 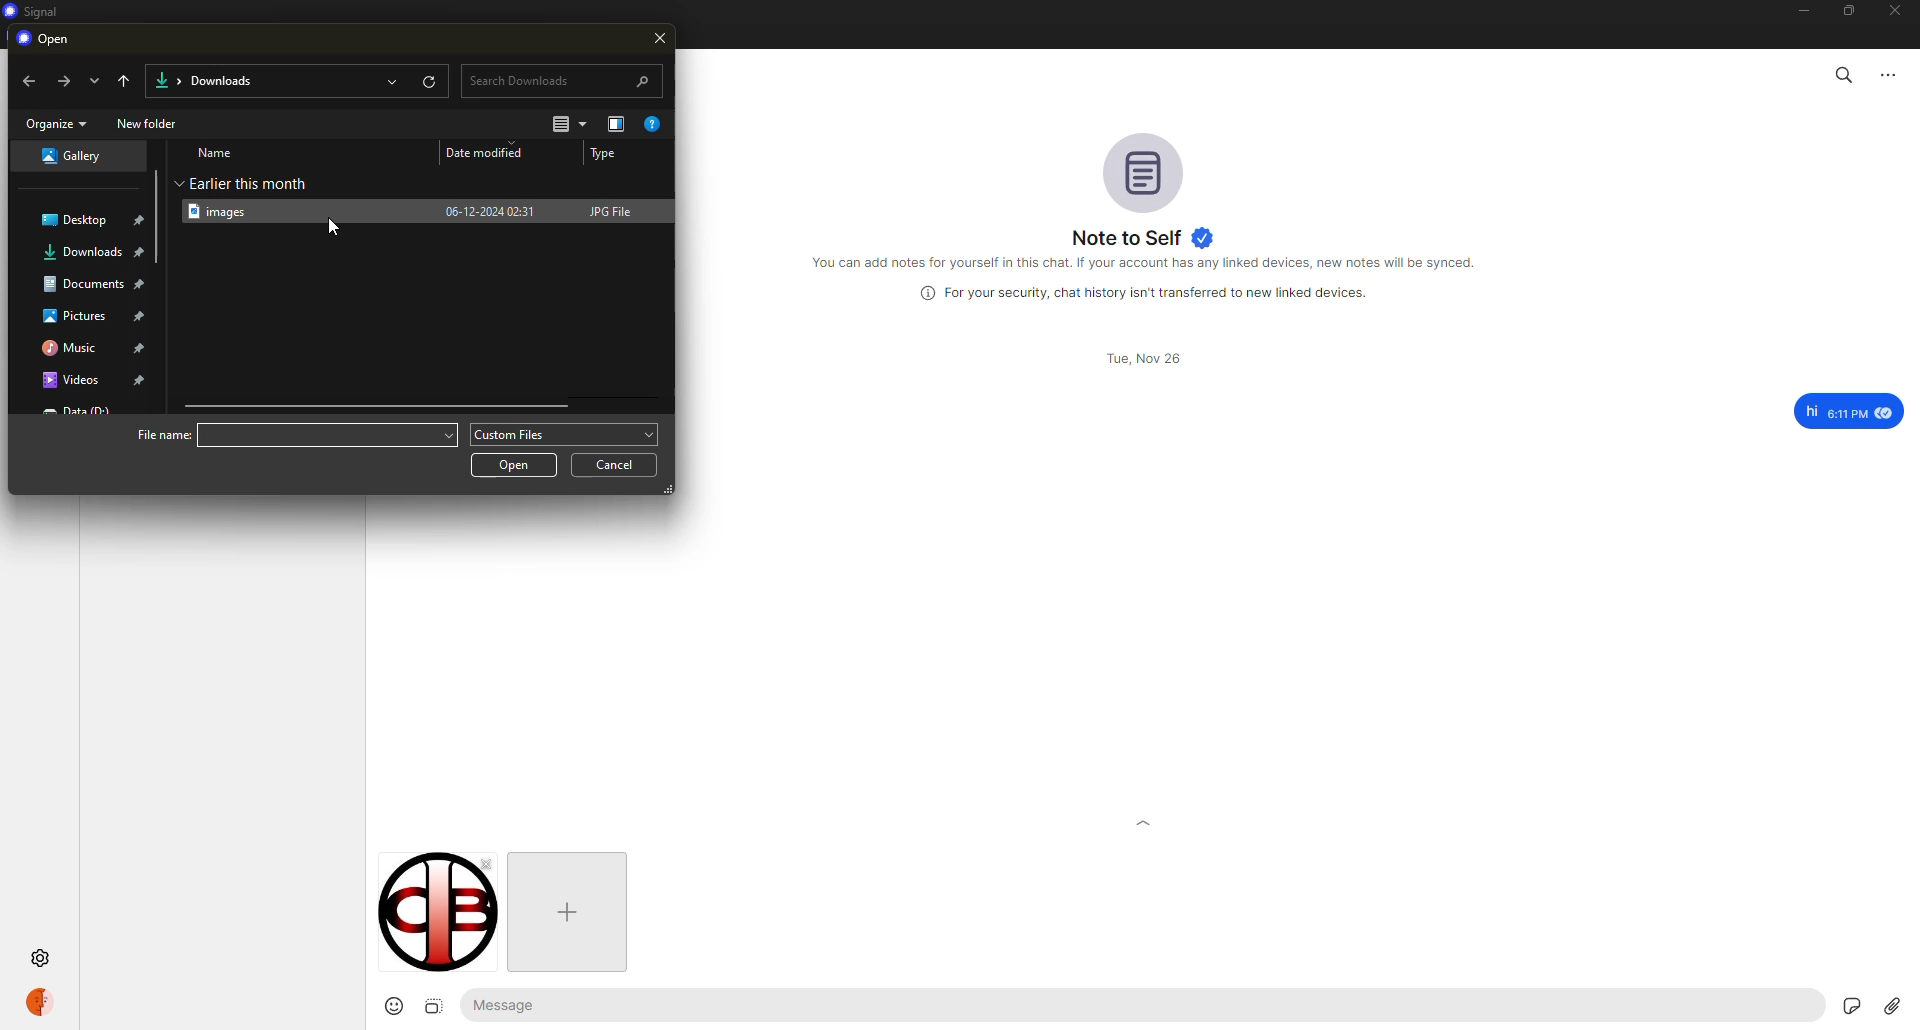 I want to click on drop down, so click(x=650, y=433).